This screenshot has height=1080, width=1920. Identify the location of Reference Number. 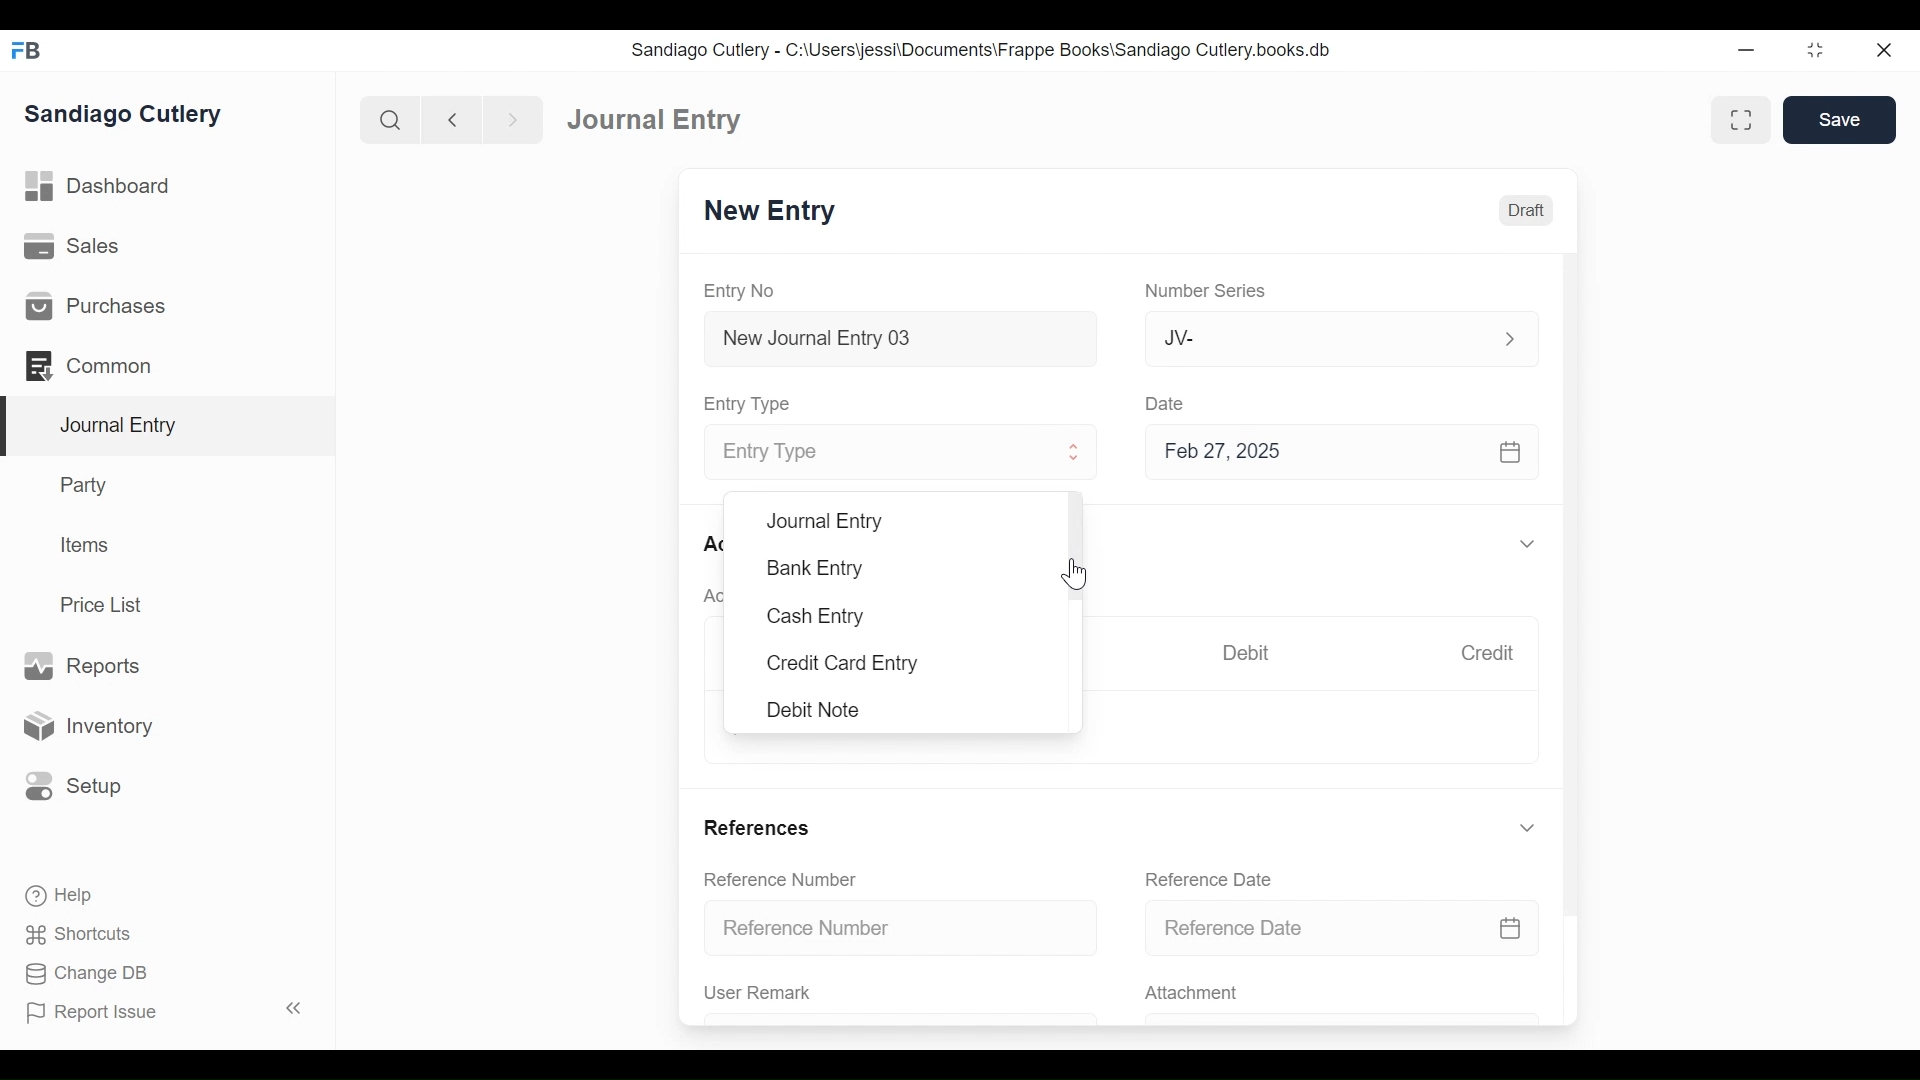
(896, 931).